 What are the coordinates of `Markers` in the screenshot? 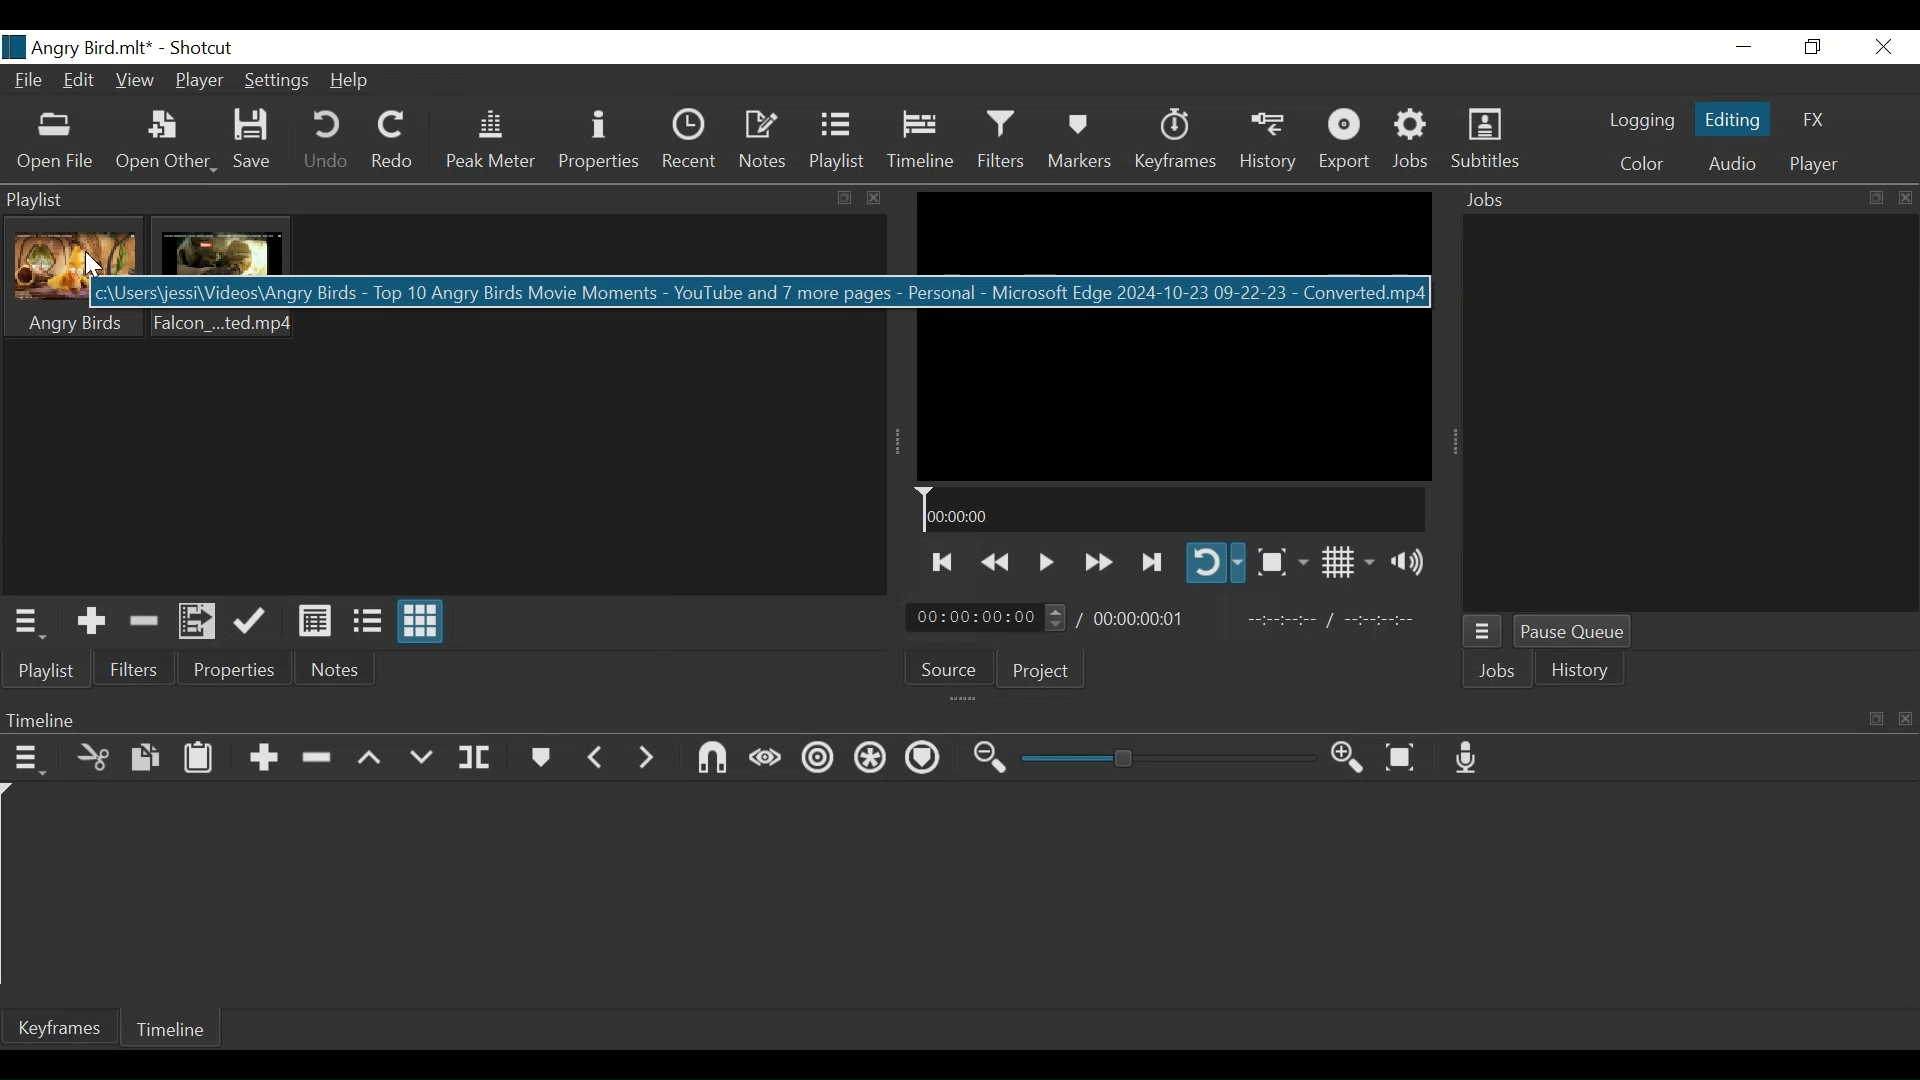 It's located at (542, 756).